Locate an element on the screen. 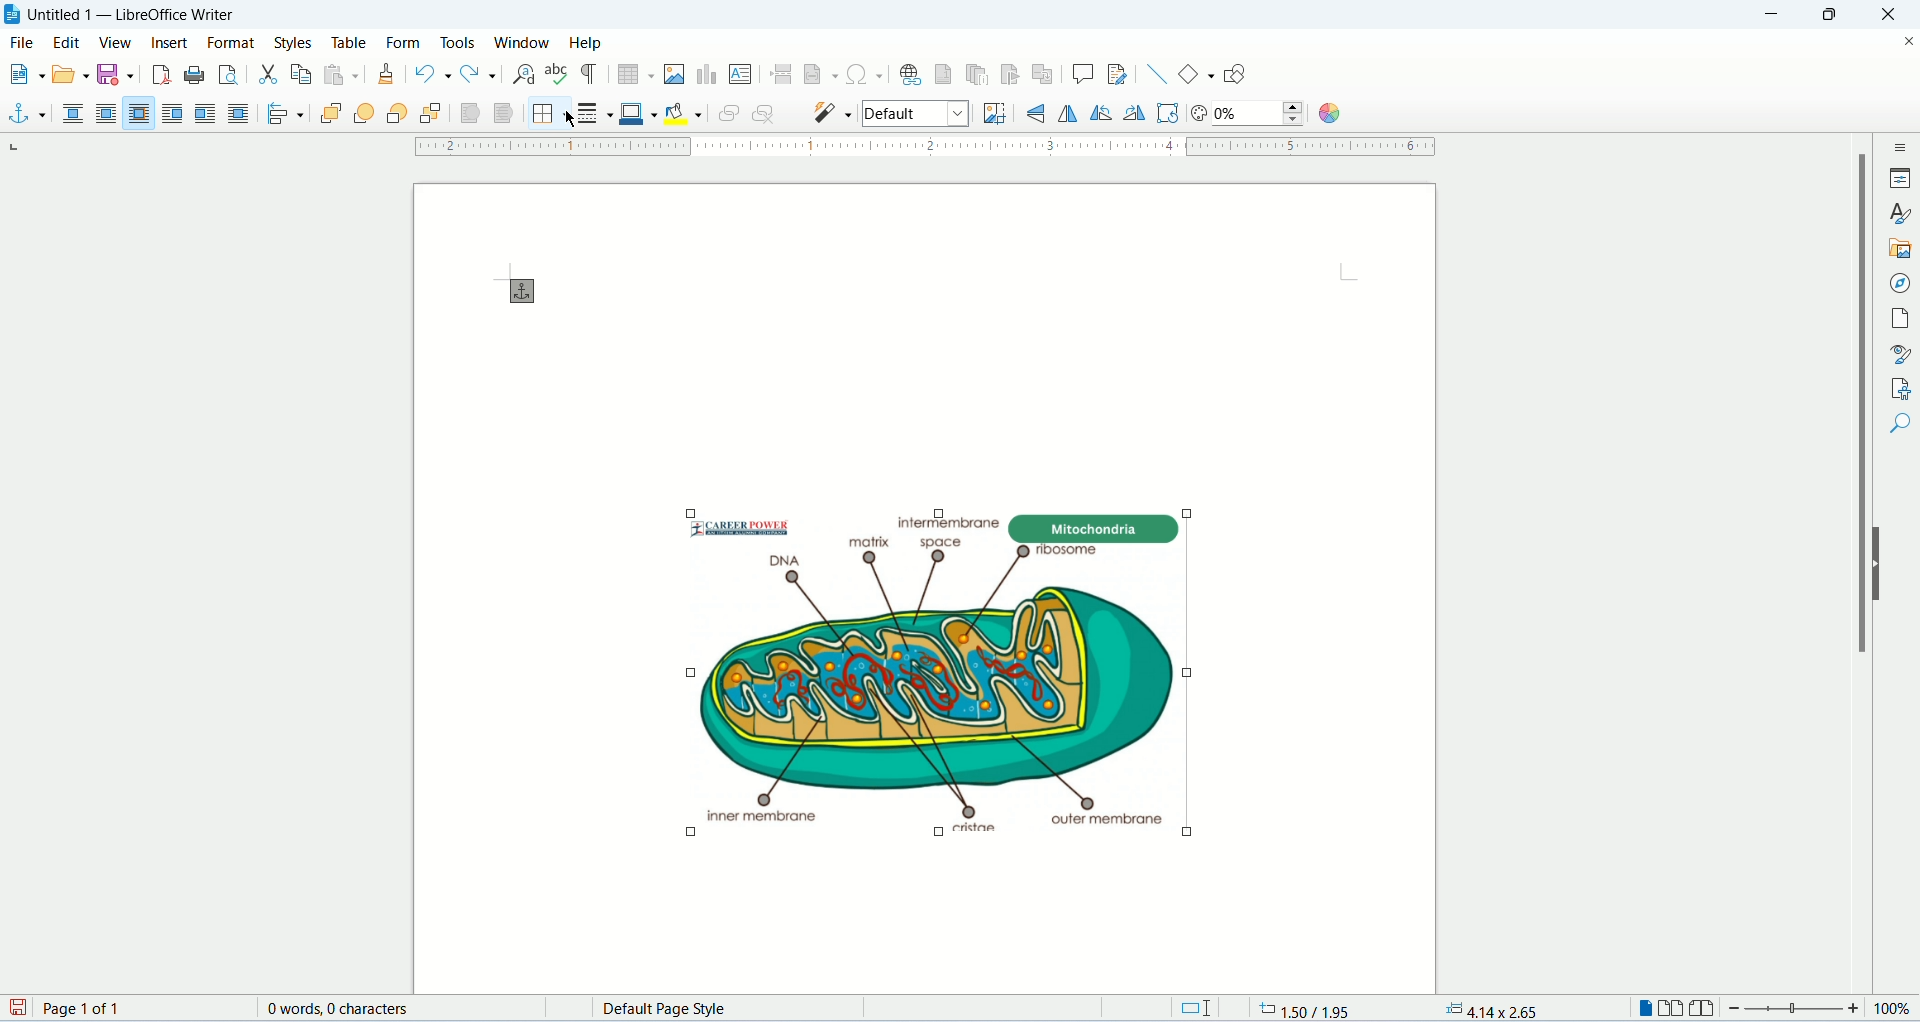 Image resolution: width=1920 pixels, height=1022 pixels. navigator is located at coordinates (1901, 285).